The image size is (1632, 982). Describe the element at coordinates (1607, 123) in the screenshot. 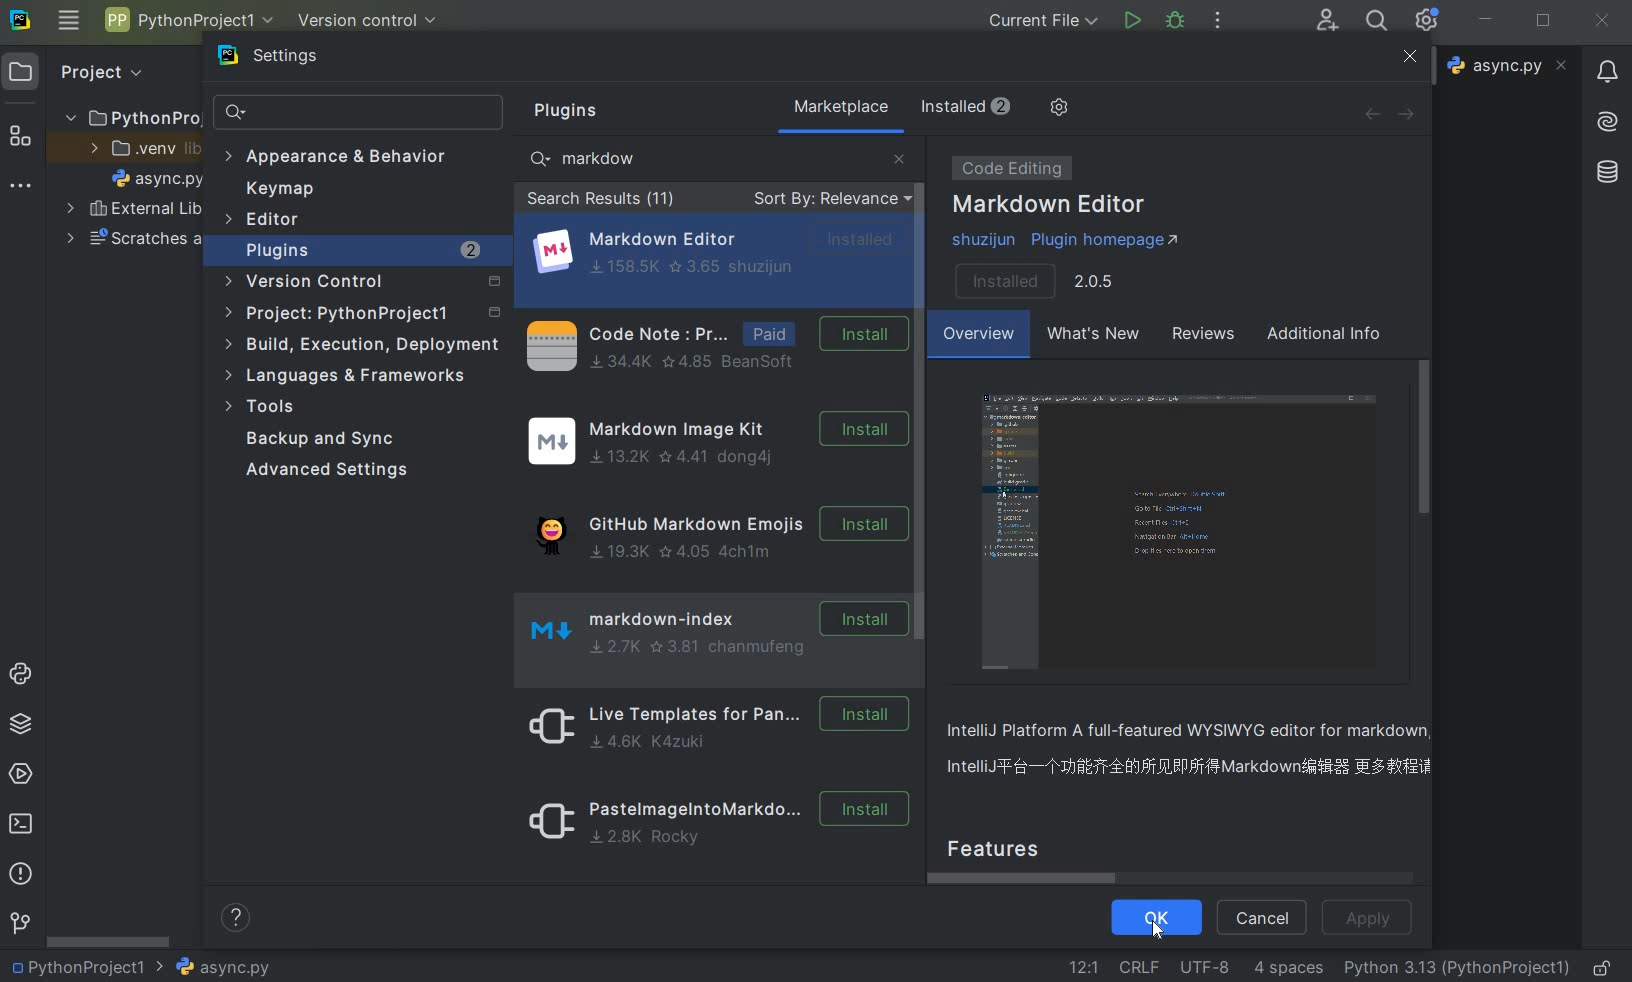

I see `AI Assistant` at that location.